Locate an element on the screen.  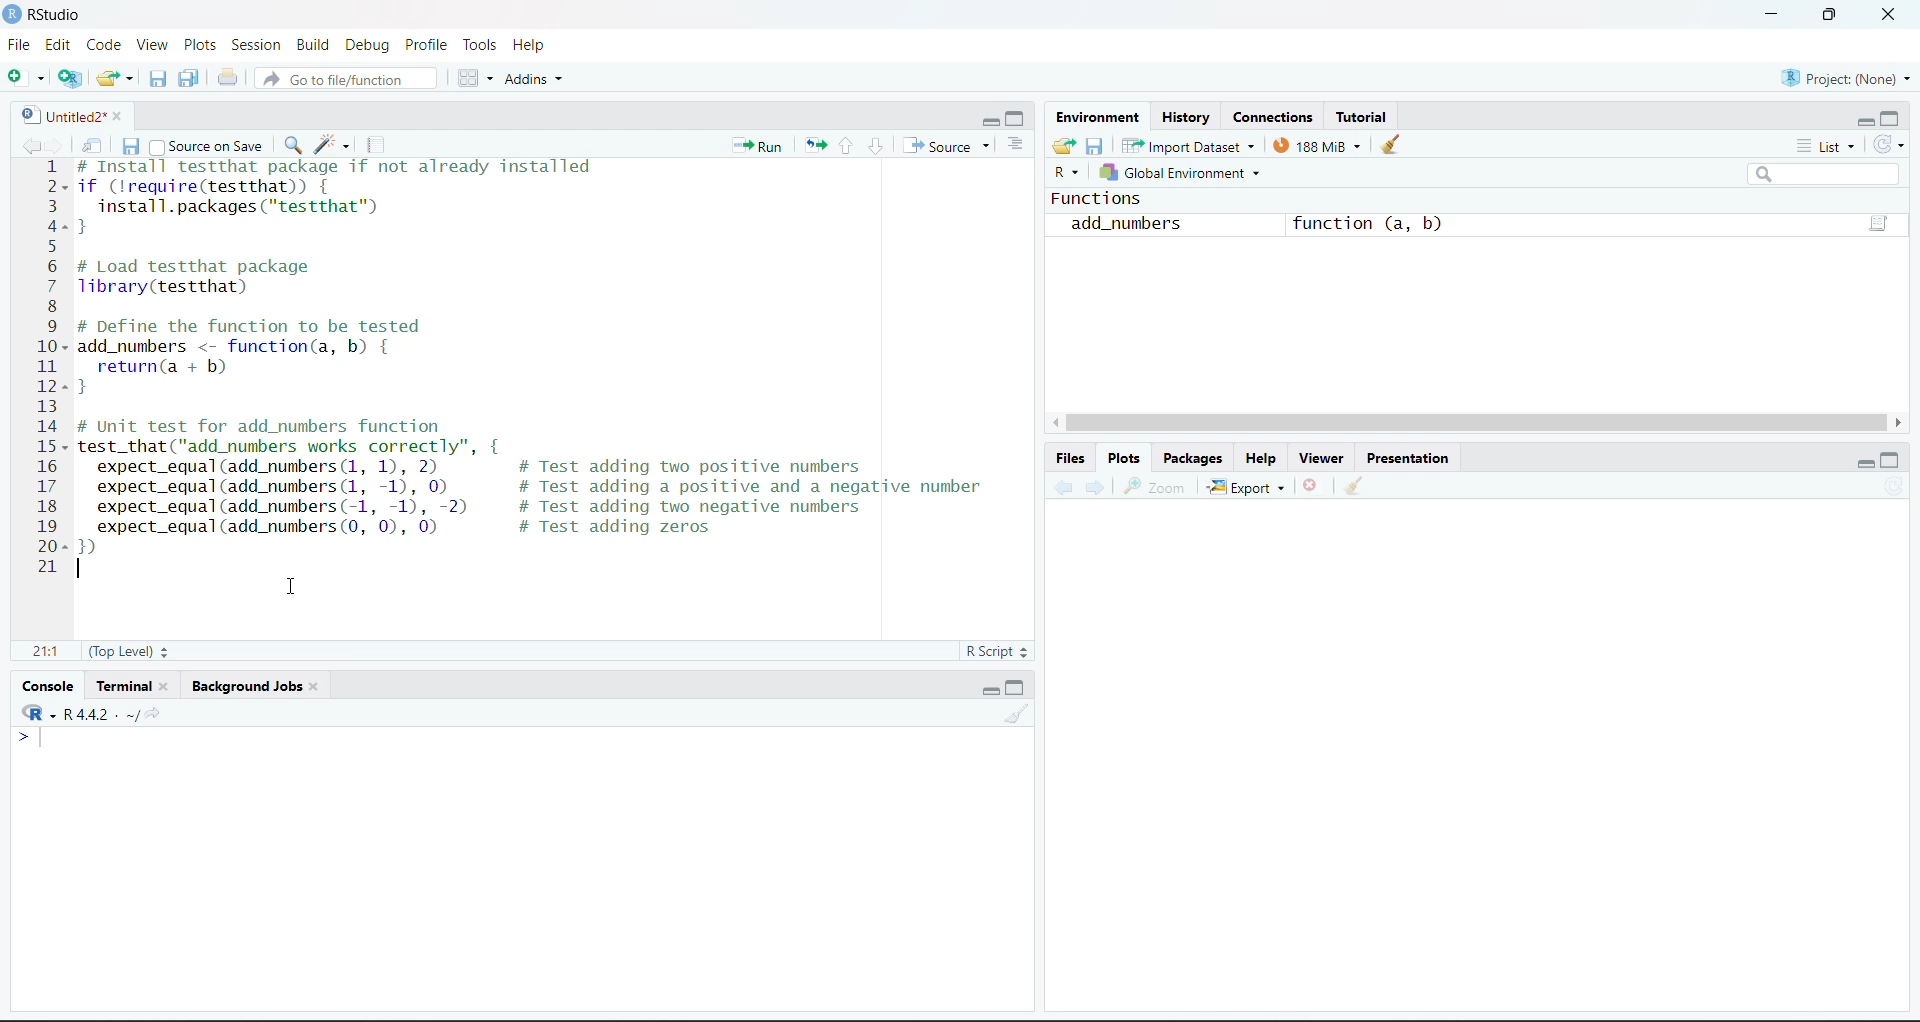
remove is located at coordinates (1310, 484).